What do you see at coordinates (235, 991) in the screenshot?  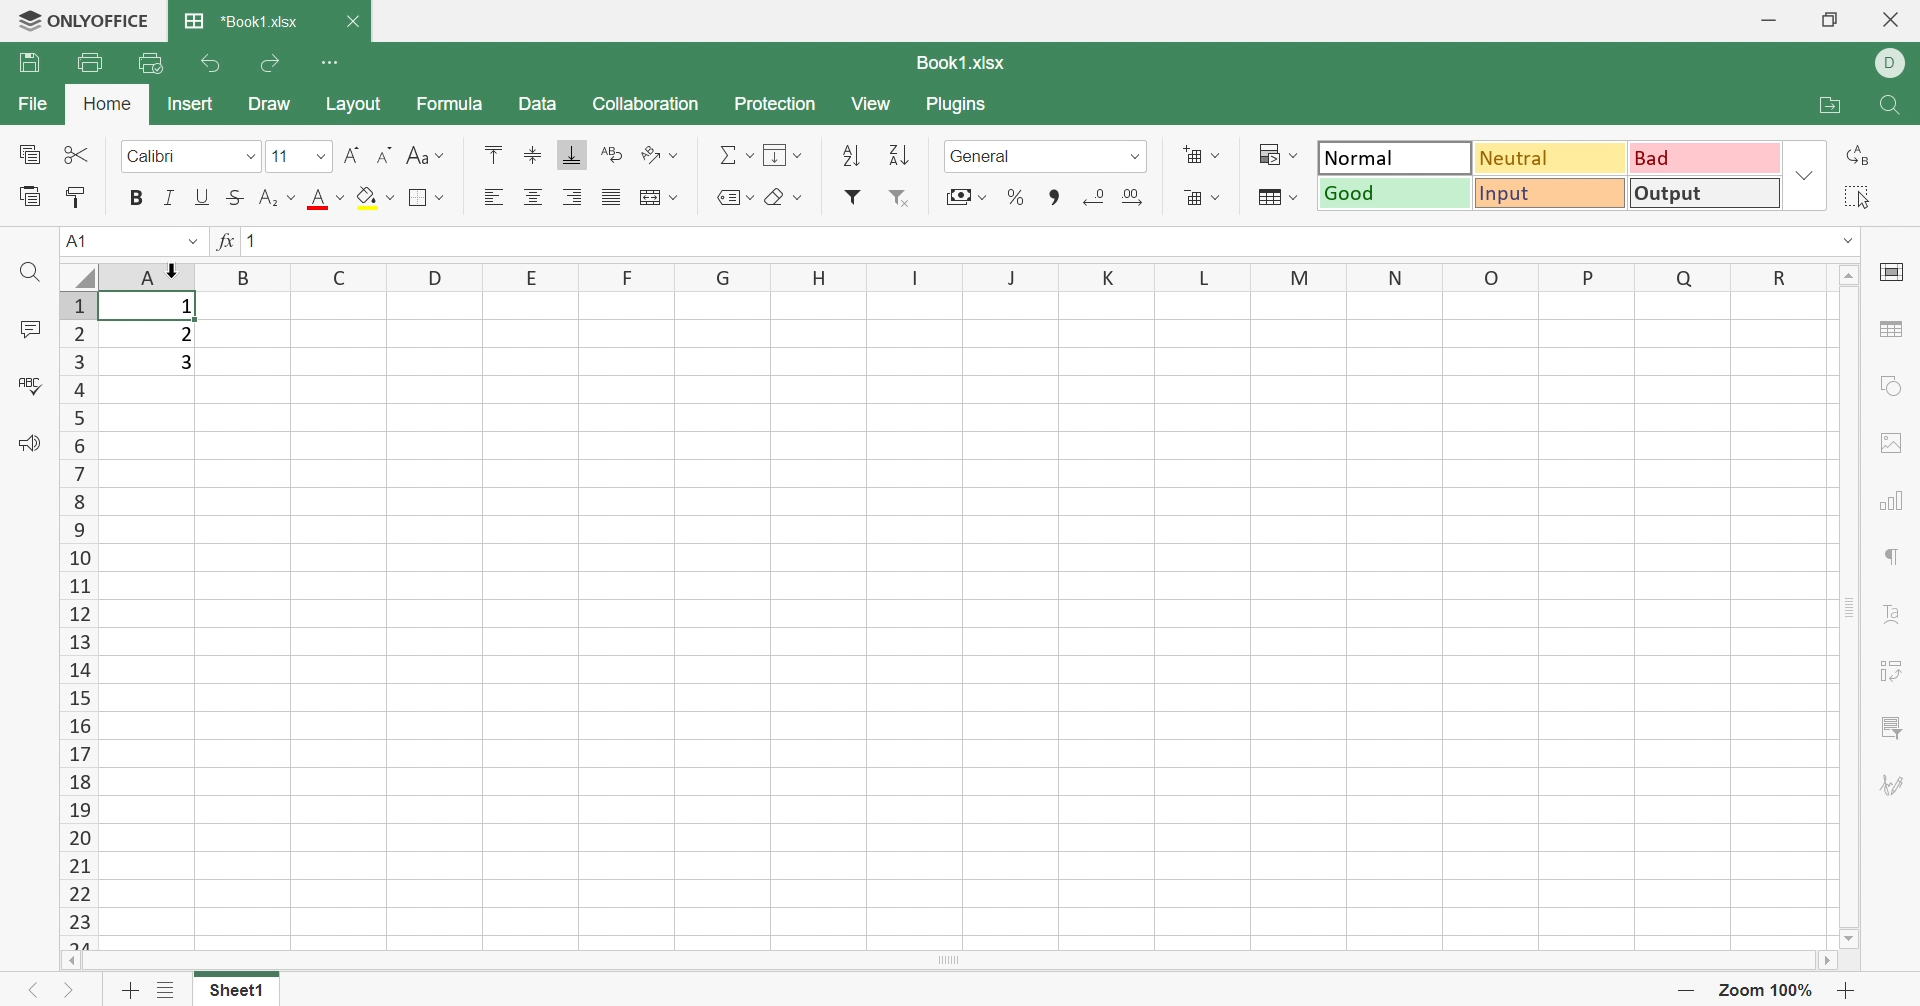 I see `Sheet1` at bounding box center [235, 991].